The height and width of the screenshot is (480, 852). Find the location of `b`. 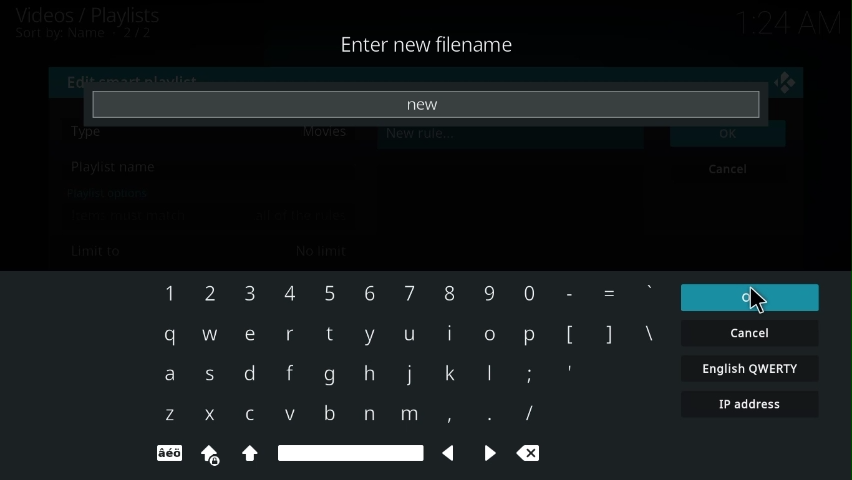

b is located at coordinates (327, 414).